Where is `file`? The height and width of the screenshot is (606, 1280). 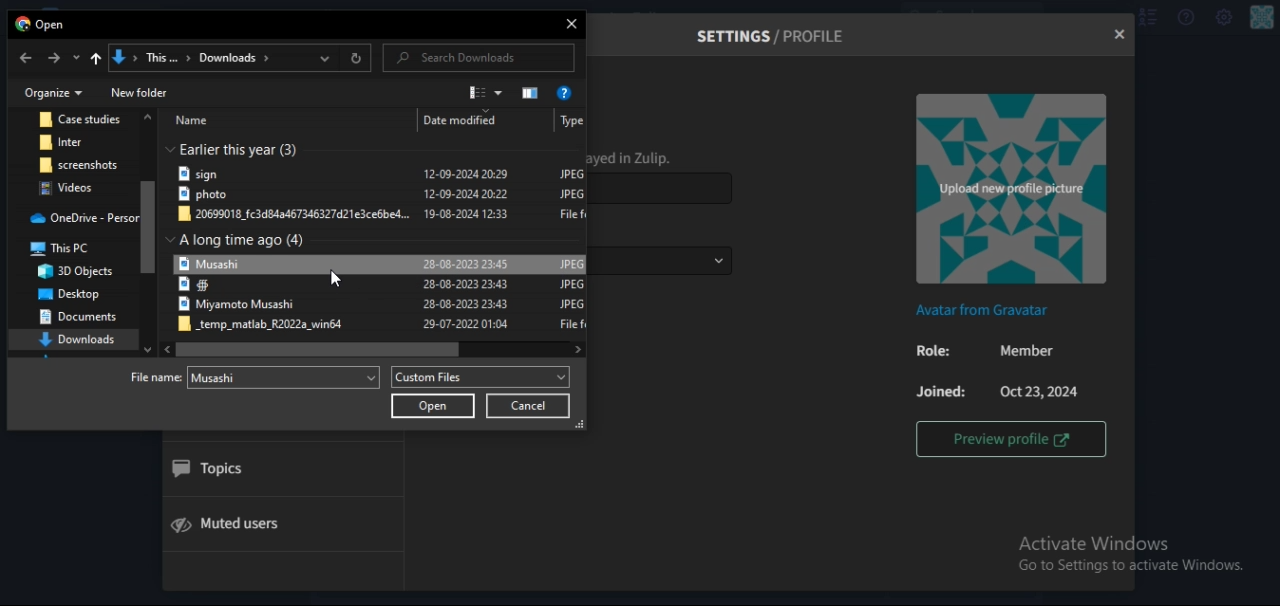
file is located at coordinates (80, 164).